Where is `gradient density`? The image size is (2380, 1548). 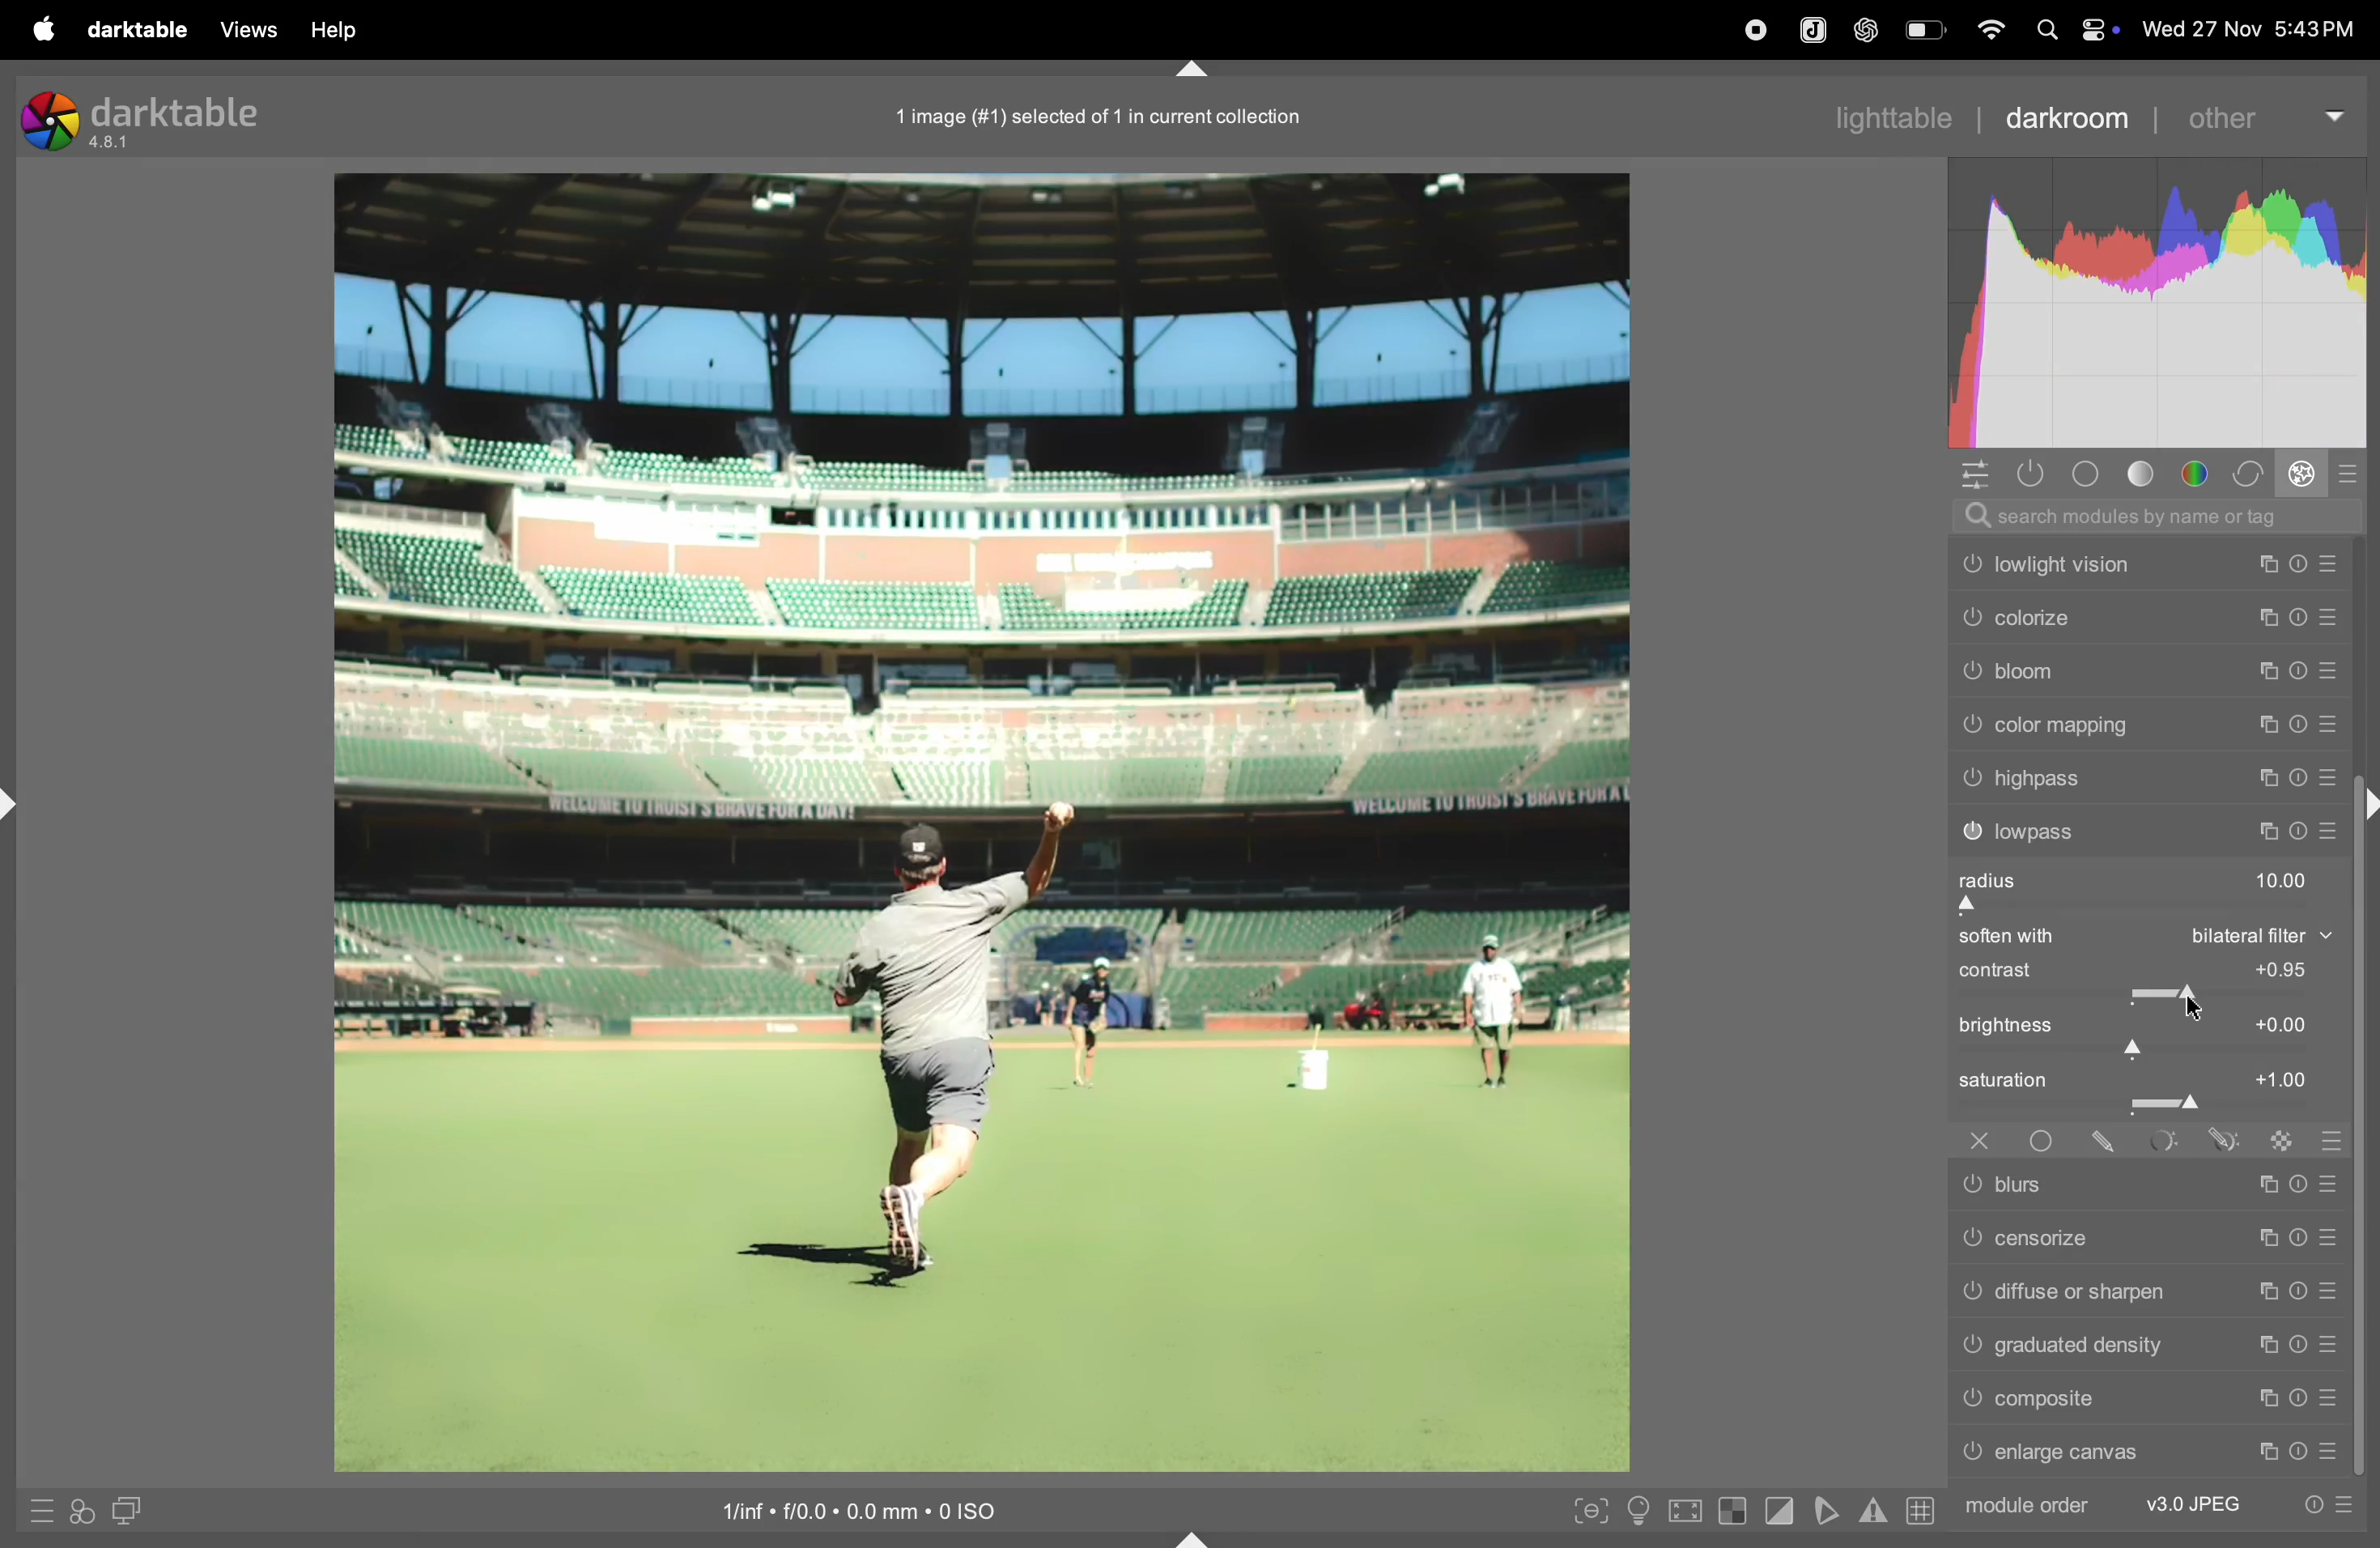
gradient density is located at coordinates (2148, 1343).